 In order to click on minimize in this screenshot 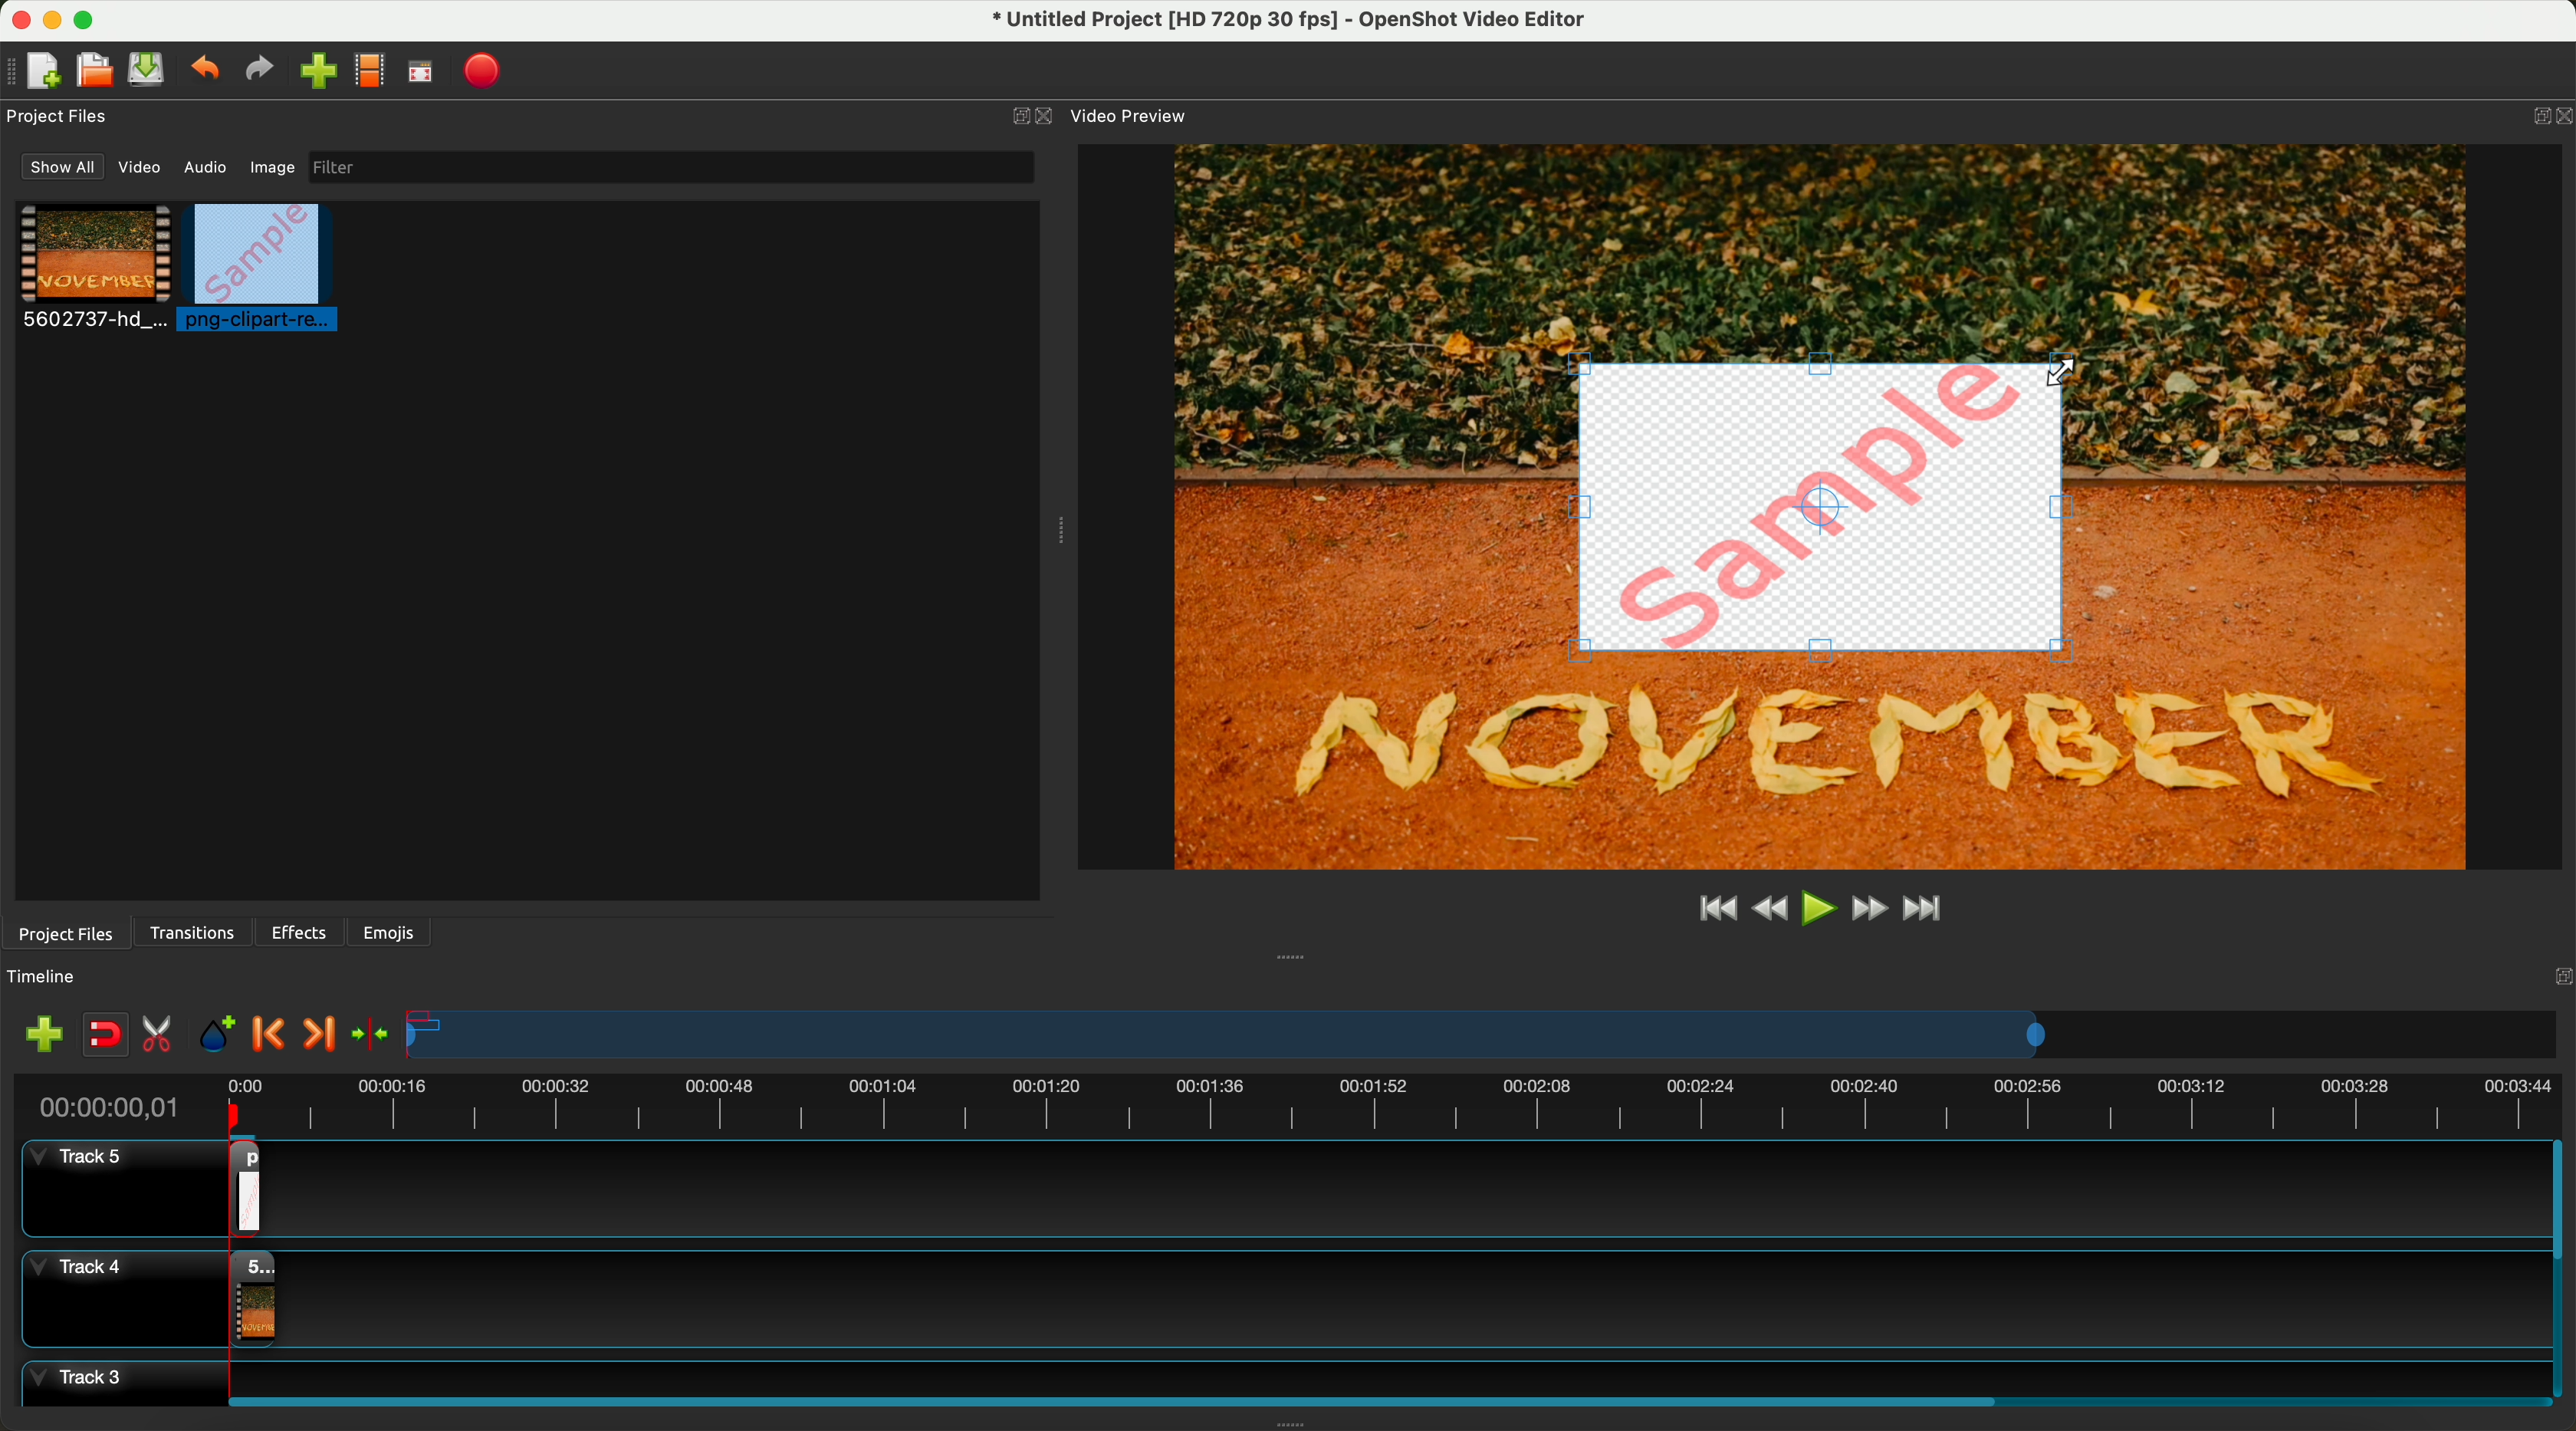, I will do `click(53, 24)`.